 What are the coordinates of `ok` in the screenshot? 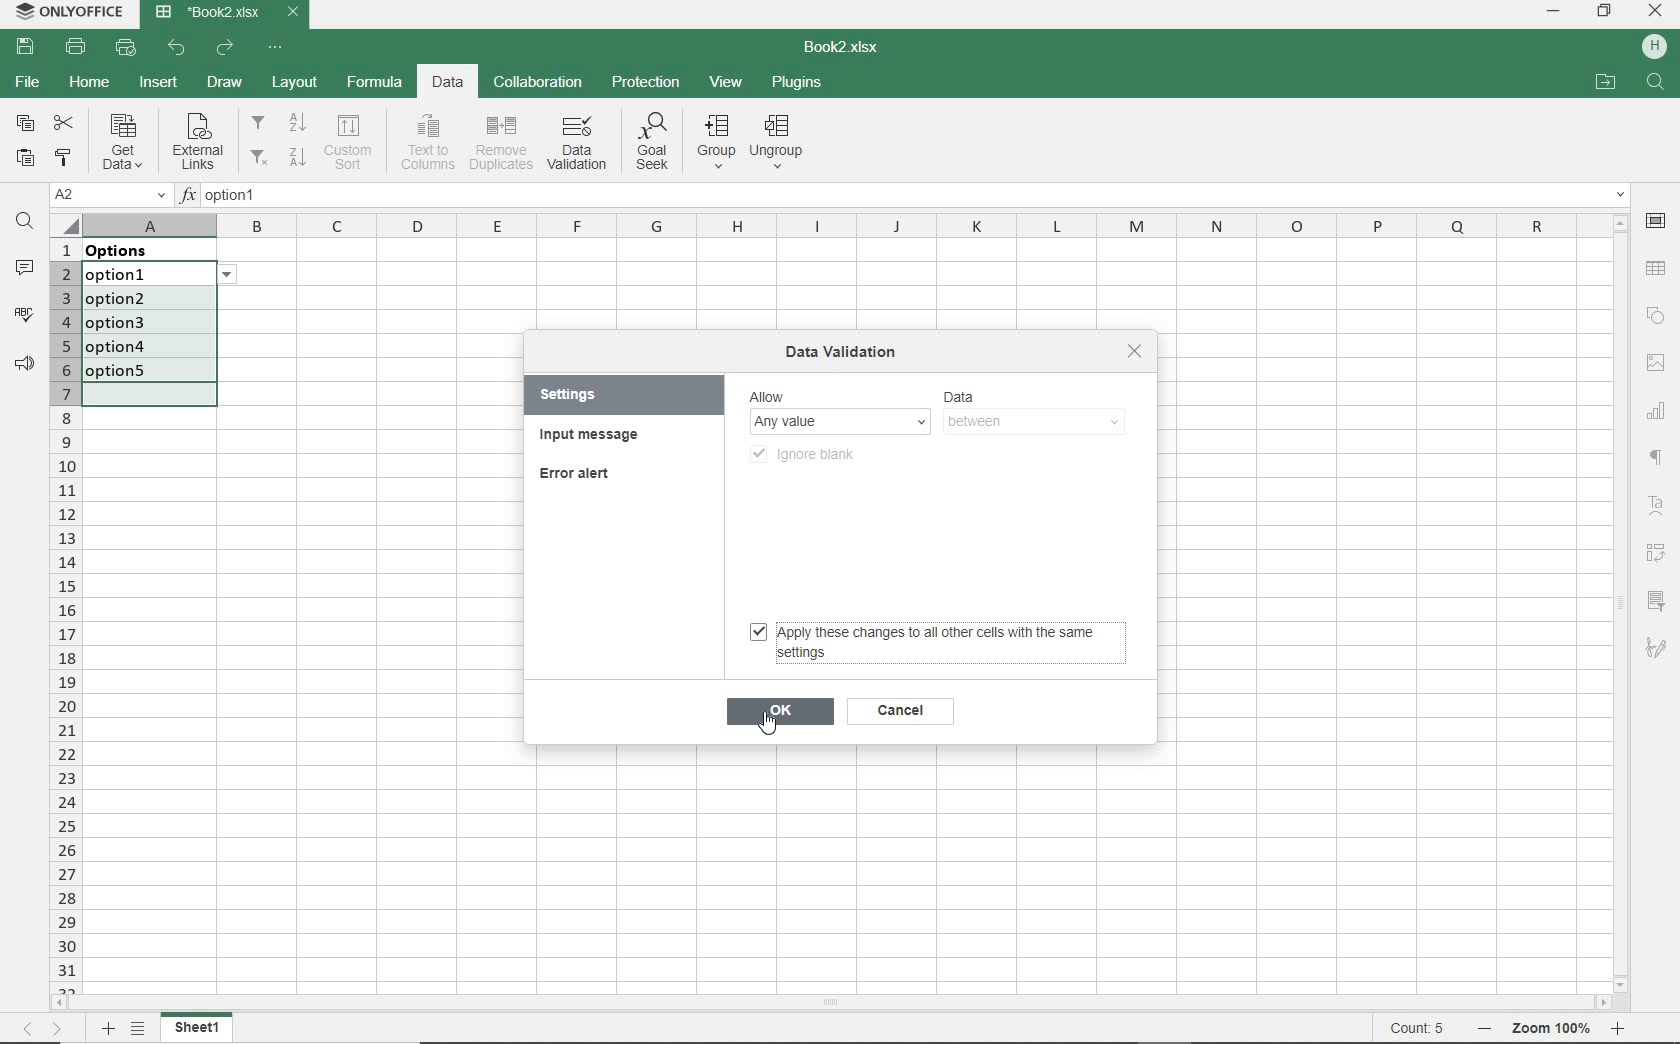 It's located at (781, 712).